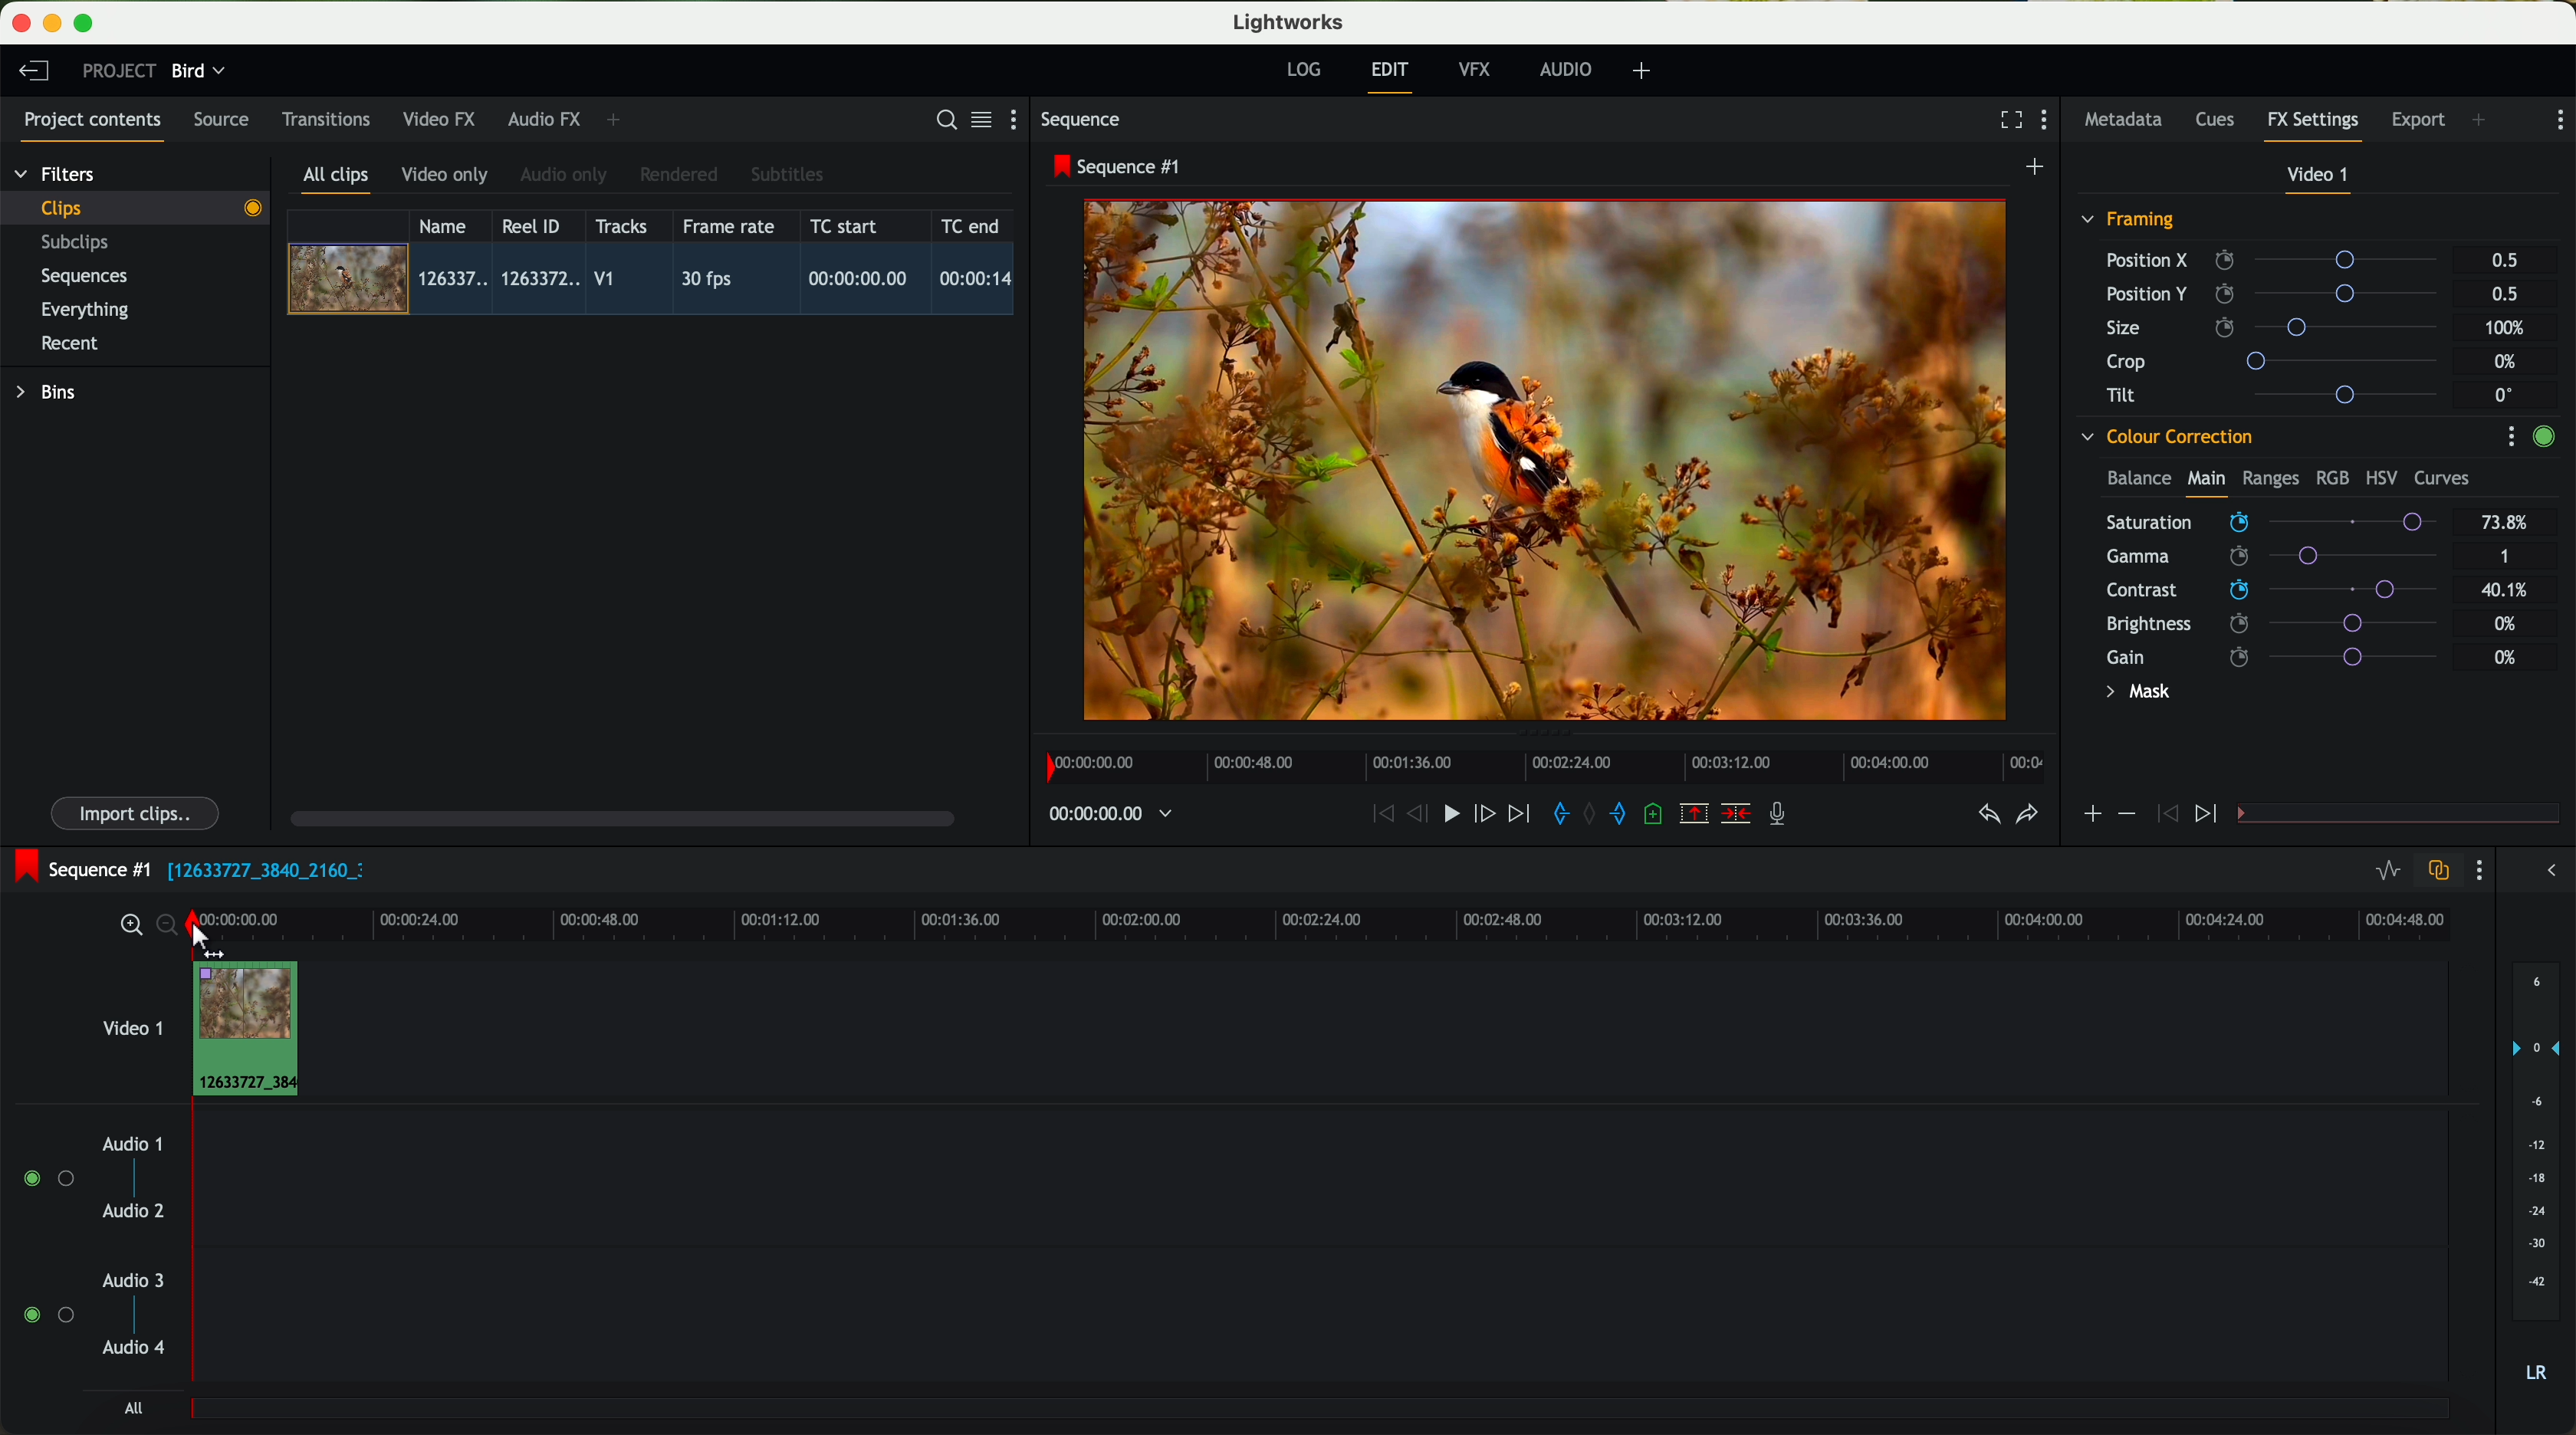  What do you see at coordinates (618, 120) in the screenshot?
I see `add panel` at bounding box center [618, 120].